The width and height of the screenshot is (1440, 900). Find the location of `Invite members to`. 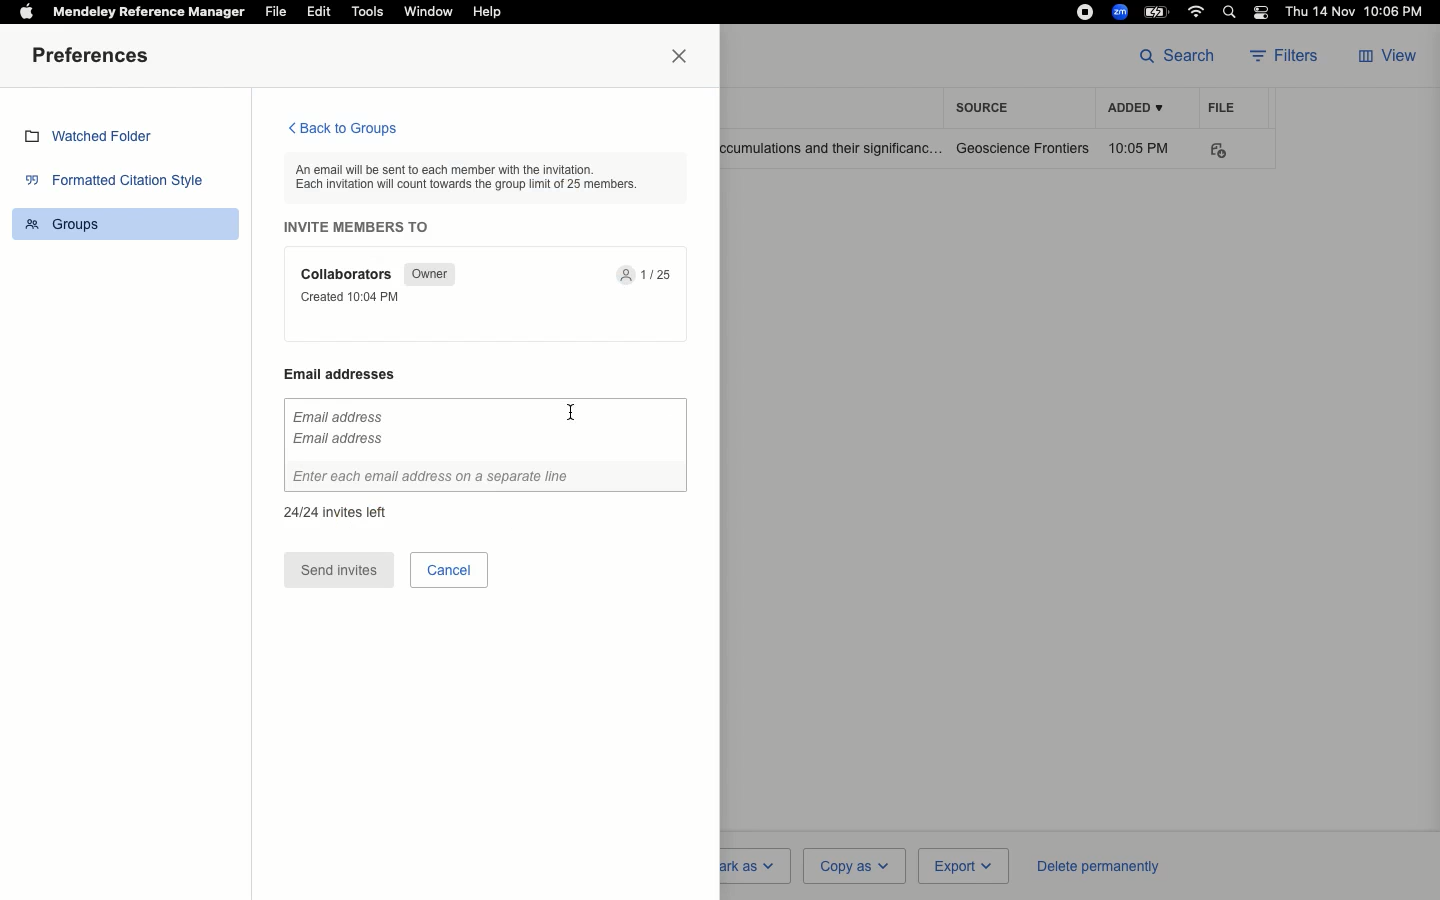

Invite members to is located at coordinates (362, 227).